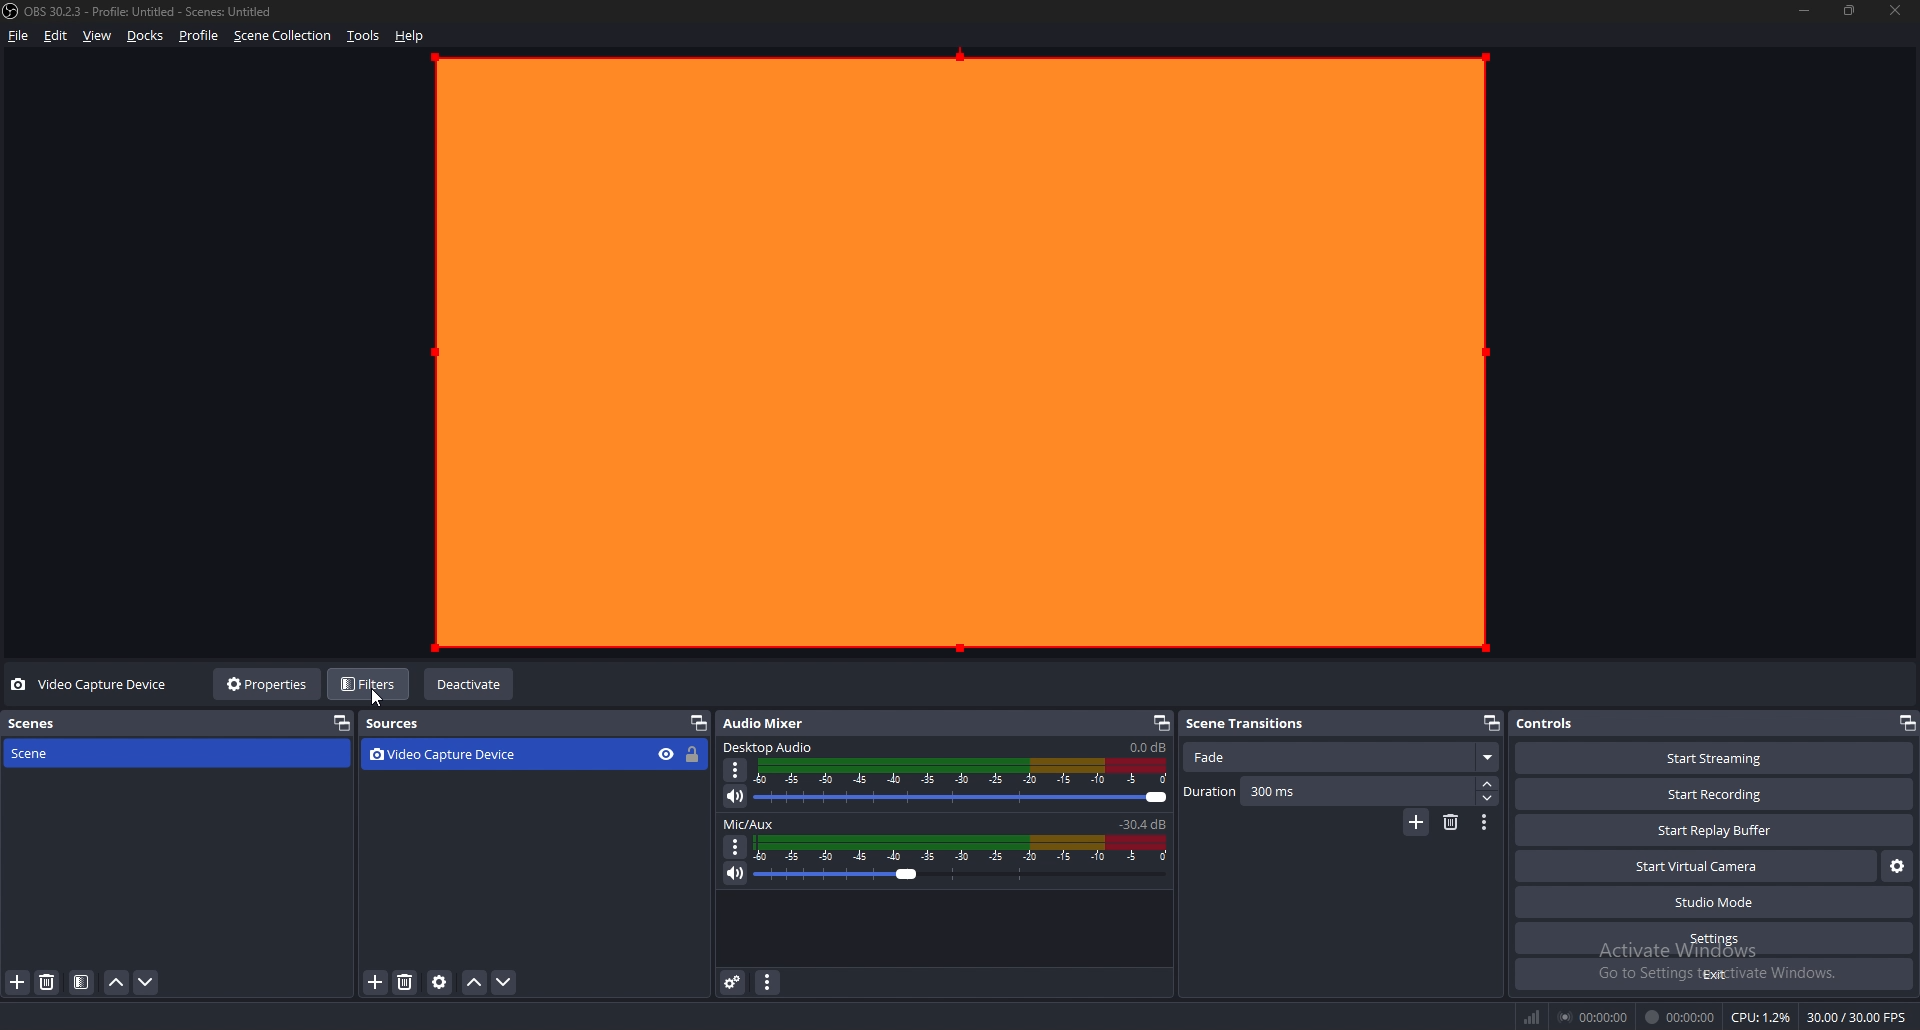 This screenshot has height=1030, width=1920. I want to click on lock, so click(696, 754).